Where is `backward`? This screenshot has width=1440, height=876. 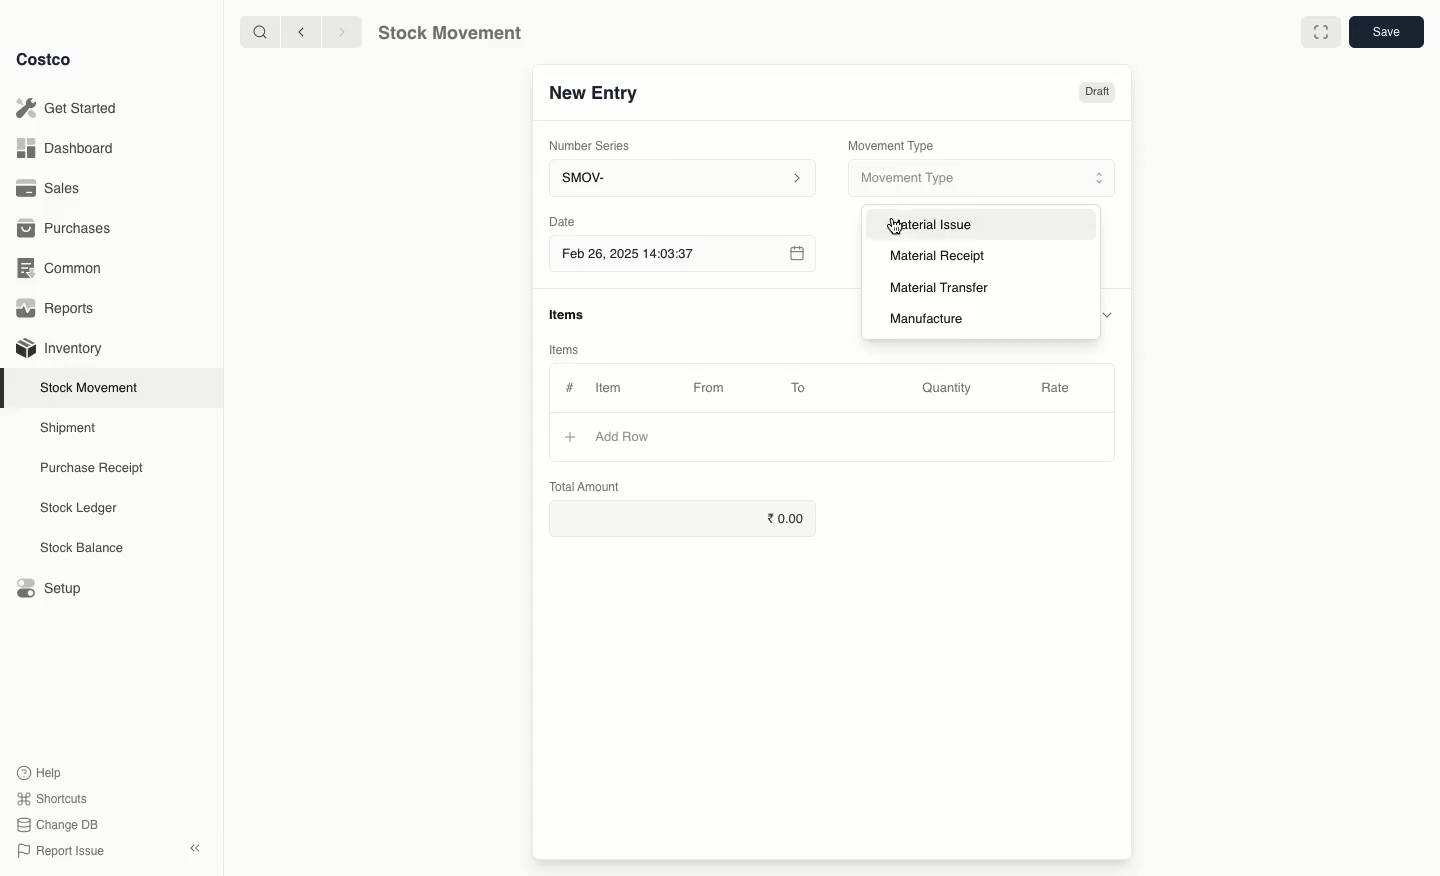 backward is located at coordinates (304, 33).